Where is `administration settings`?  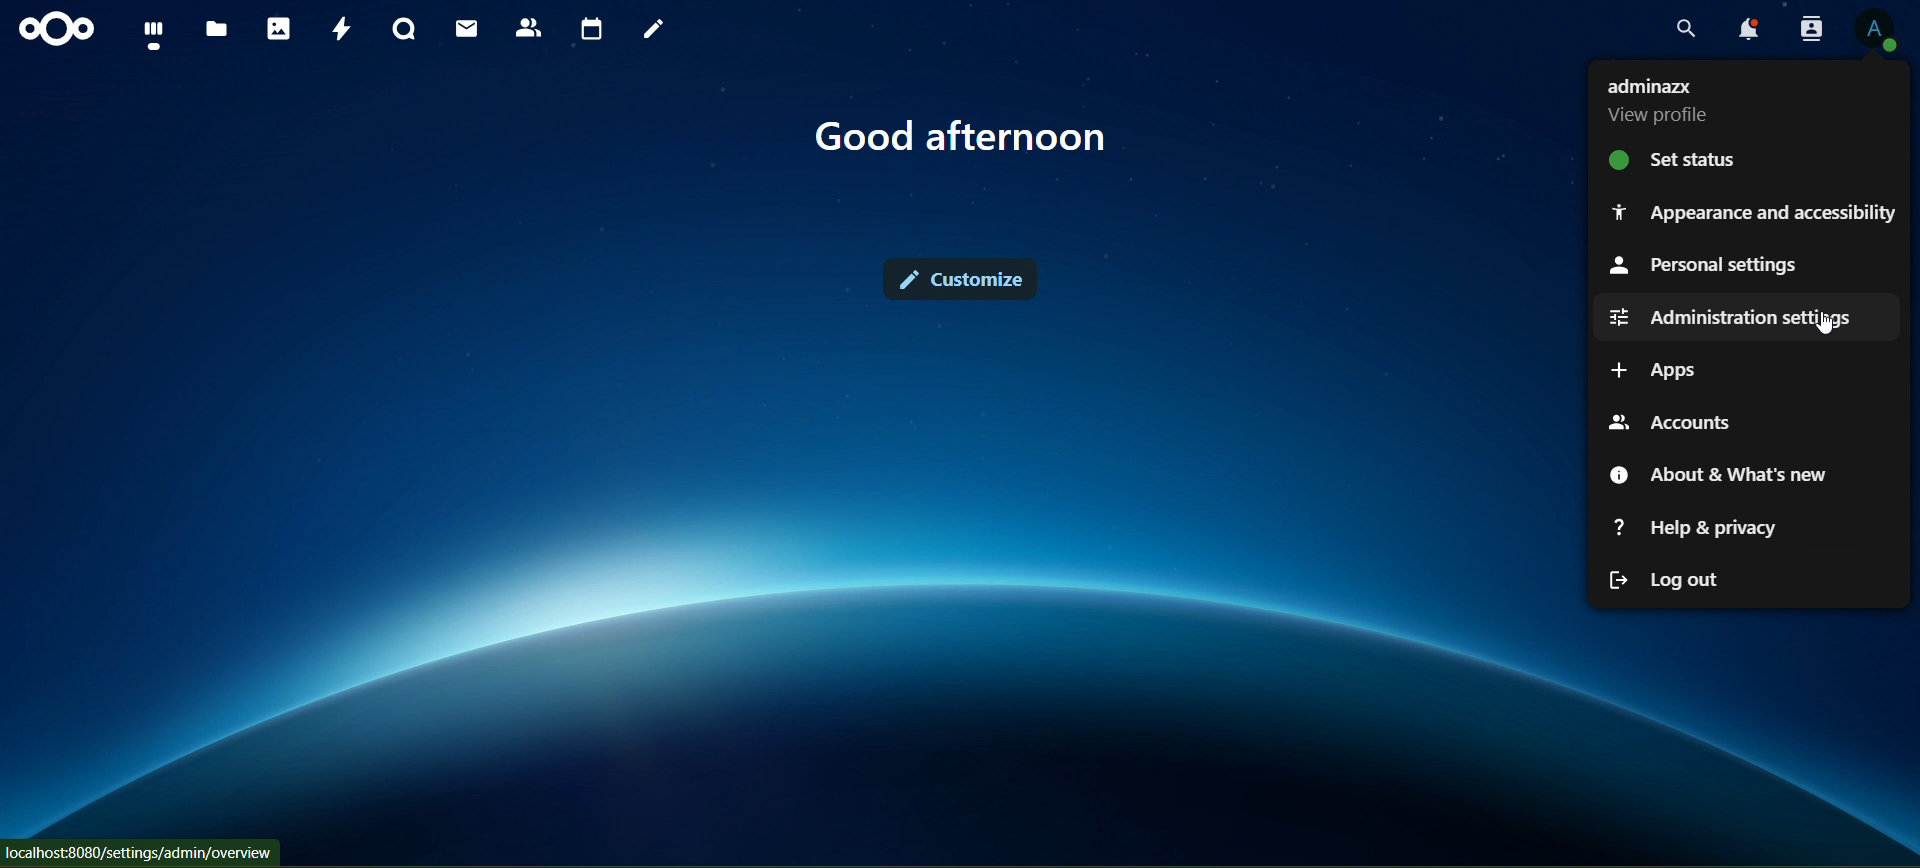
administration settings is located at coordinates (1744, 317).